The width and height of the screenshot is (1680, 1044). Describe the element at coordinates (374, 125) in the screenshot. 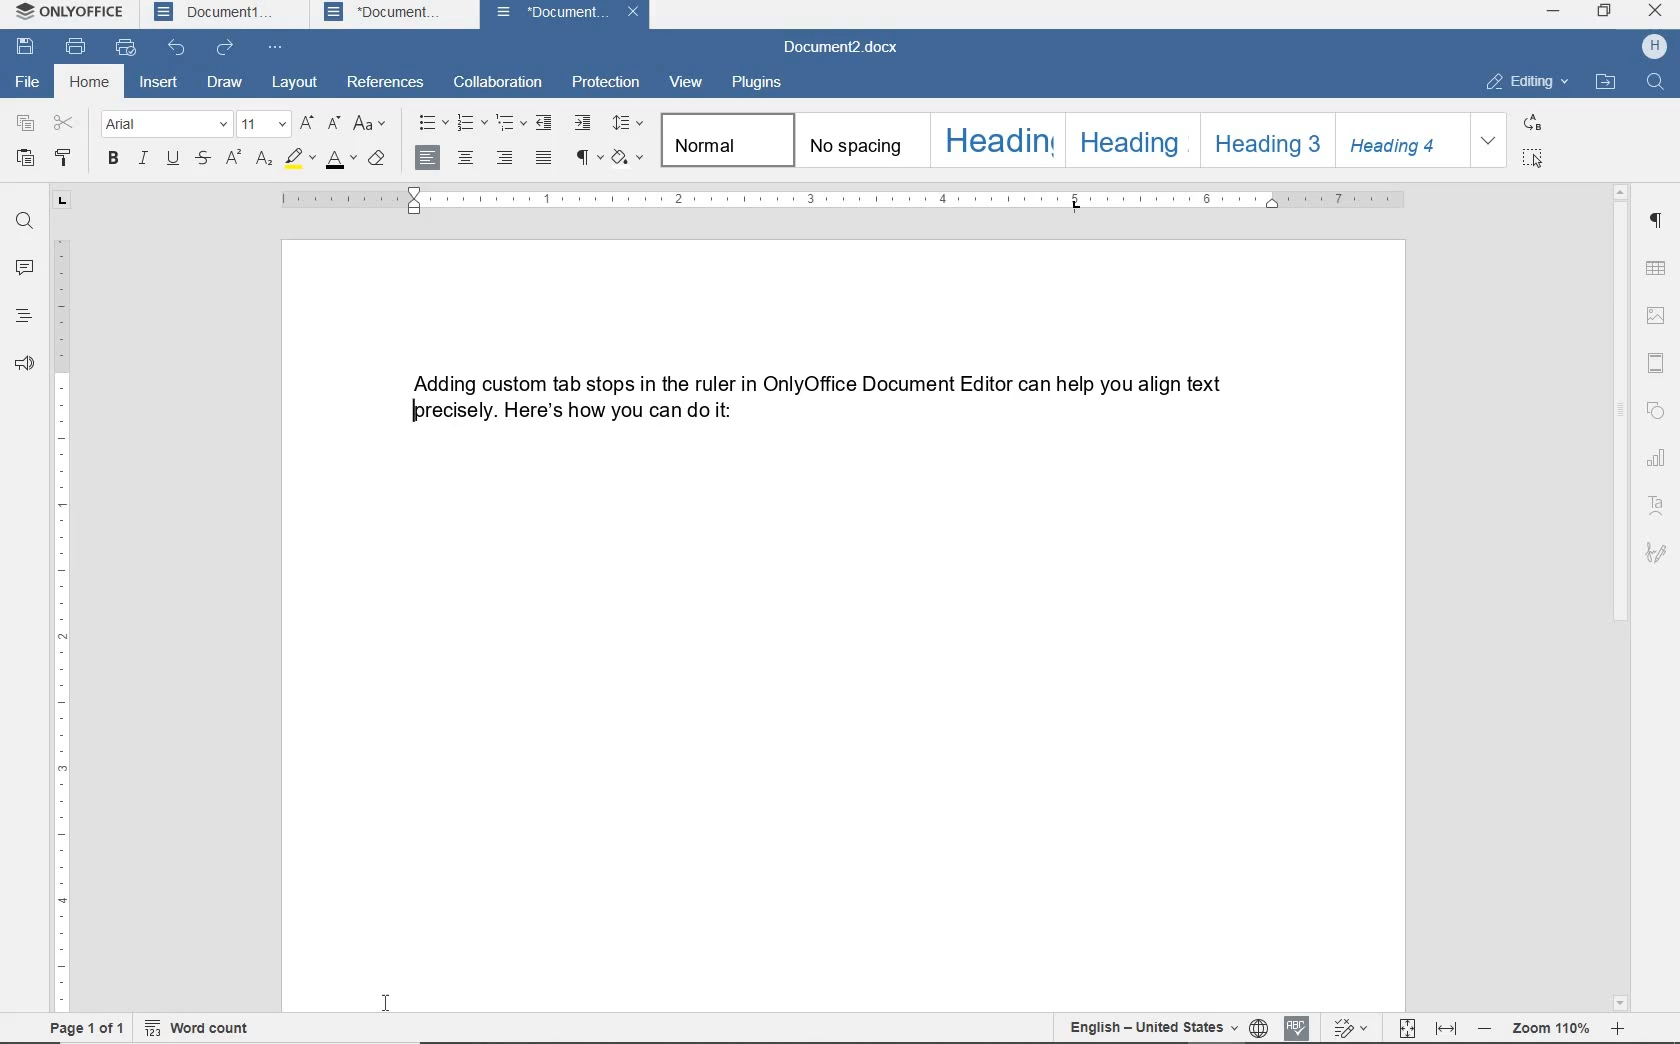

I see `change case` at that location.